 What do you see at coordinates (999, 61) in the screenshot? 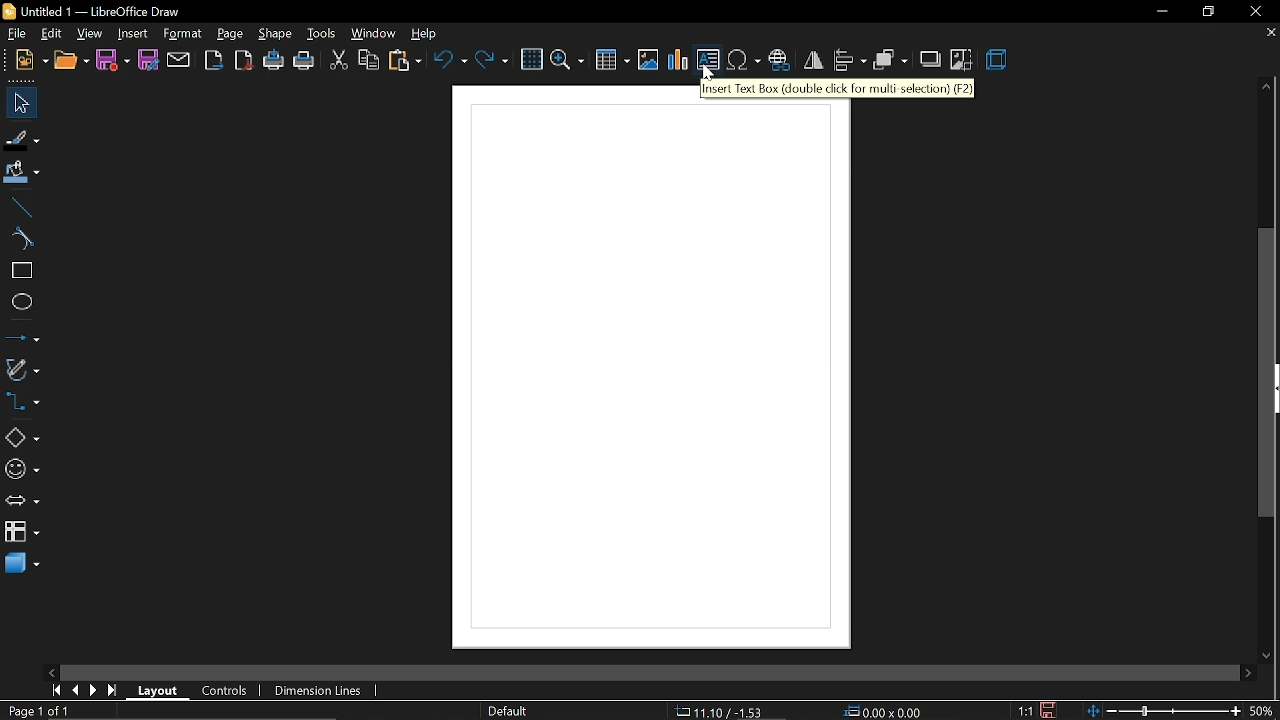
I see `3d effect` at bounding box center [999, 61].